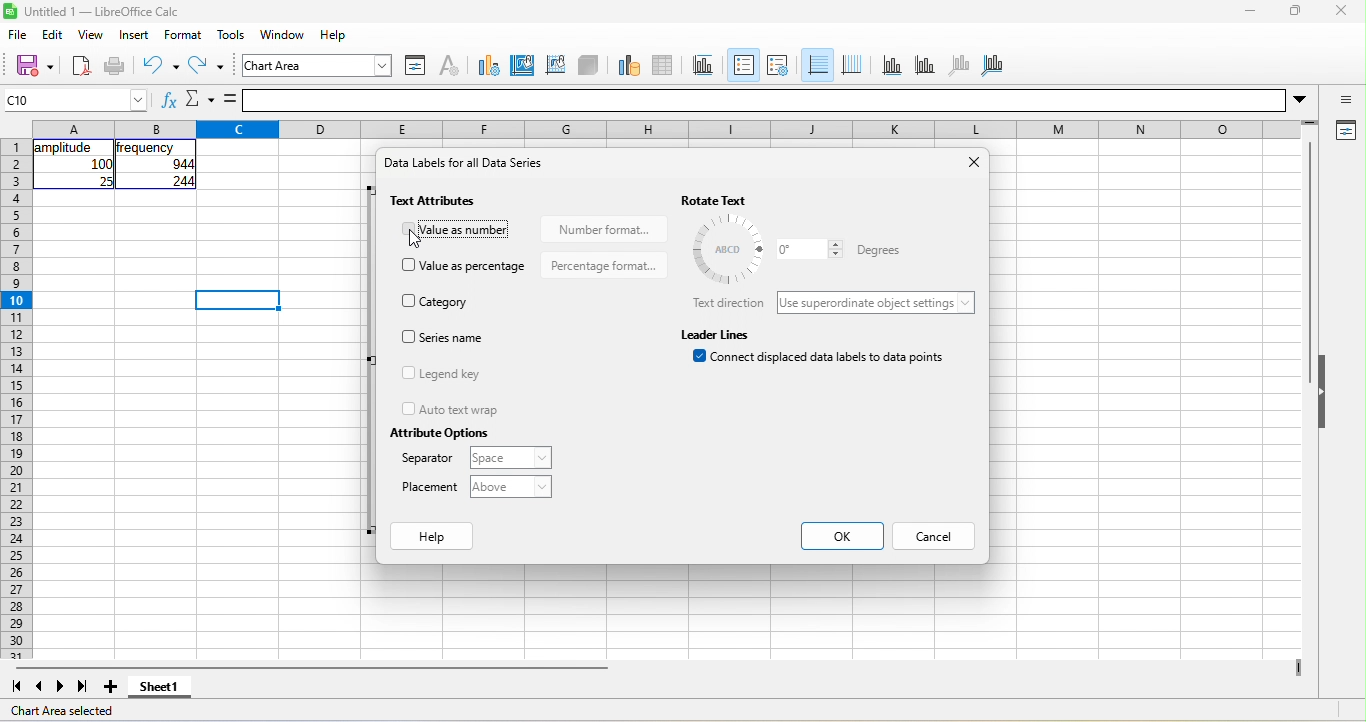  What do you see at coordinates (555, 63) in the screenshot?
I see `chart wall` at bounding box center [555, 63].